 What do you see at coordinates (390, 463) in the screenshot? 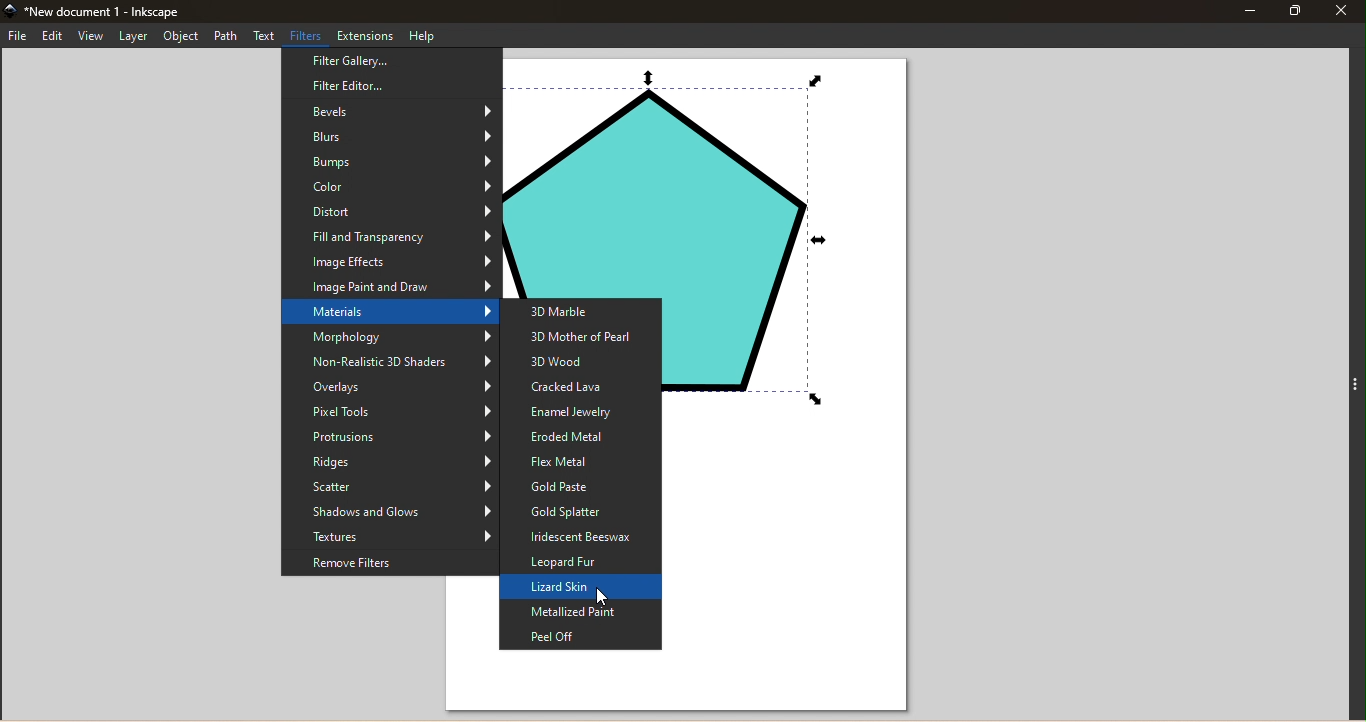
I see `Ridges` at bounding box center [390, 463].